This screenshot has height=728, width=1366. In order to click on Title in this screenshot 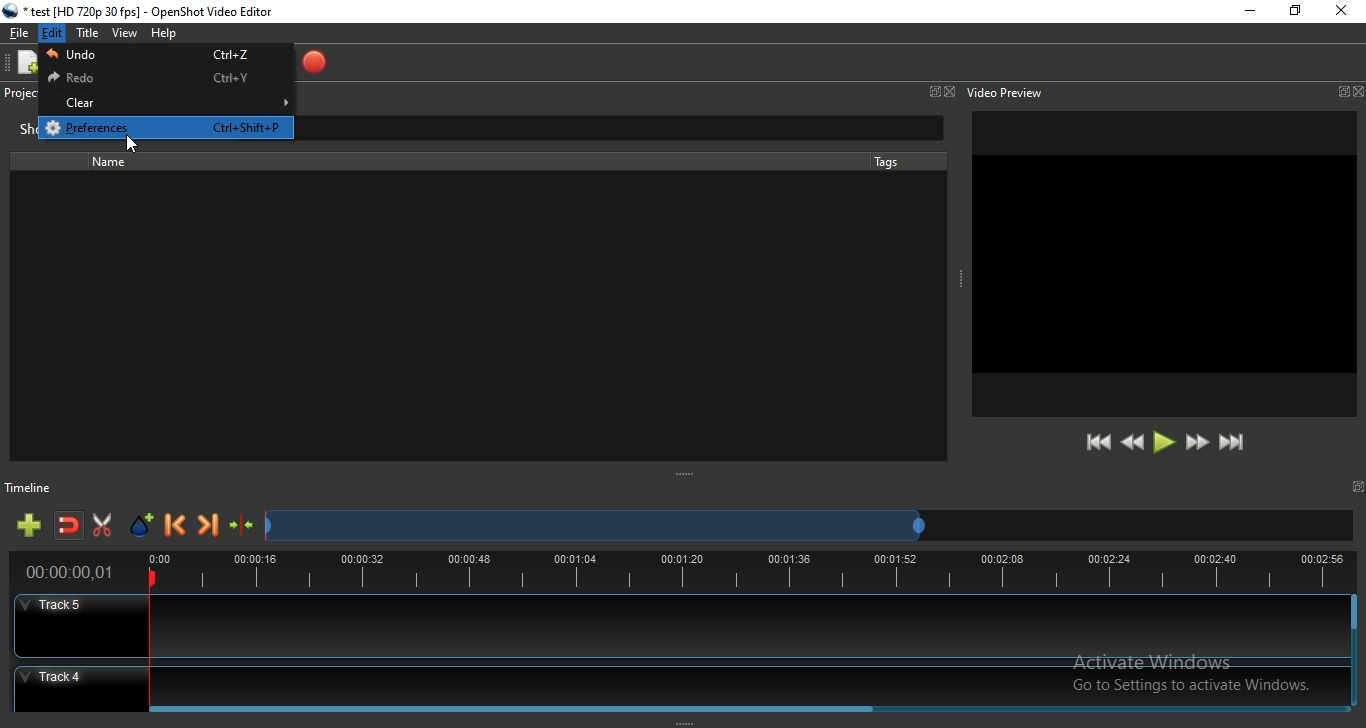, I will do `click(88, 33)`.